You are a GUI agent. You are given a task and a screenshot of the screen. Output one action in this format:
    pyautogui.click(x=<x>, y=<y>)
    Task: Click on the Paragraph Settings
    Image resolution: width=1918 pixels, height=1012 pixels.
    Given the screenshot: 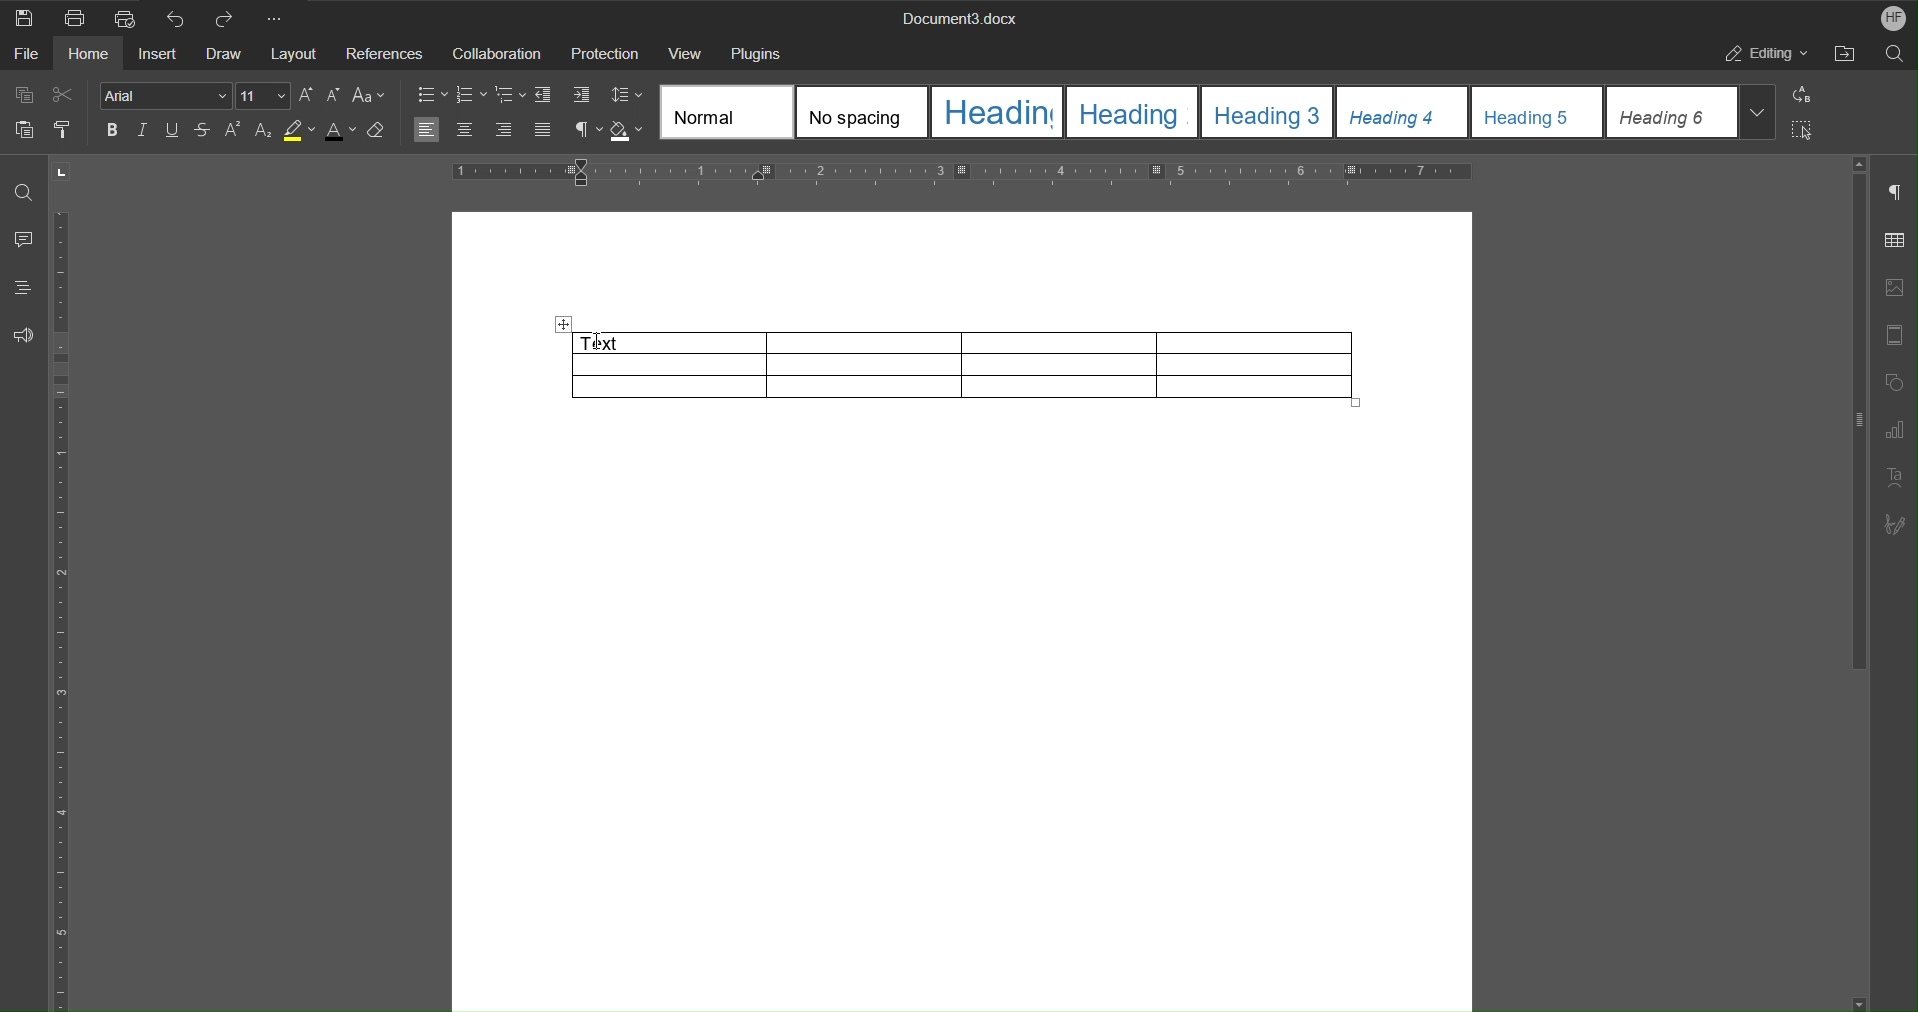 What is the action you would take?
    pyautogui.click(x=1896, y=188)
    